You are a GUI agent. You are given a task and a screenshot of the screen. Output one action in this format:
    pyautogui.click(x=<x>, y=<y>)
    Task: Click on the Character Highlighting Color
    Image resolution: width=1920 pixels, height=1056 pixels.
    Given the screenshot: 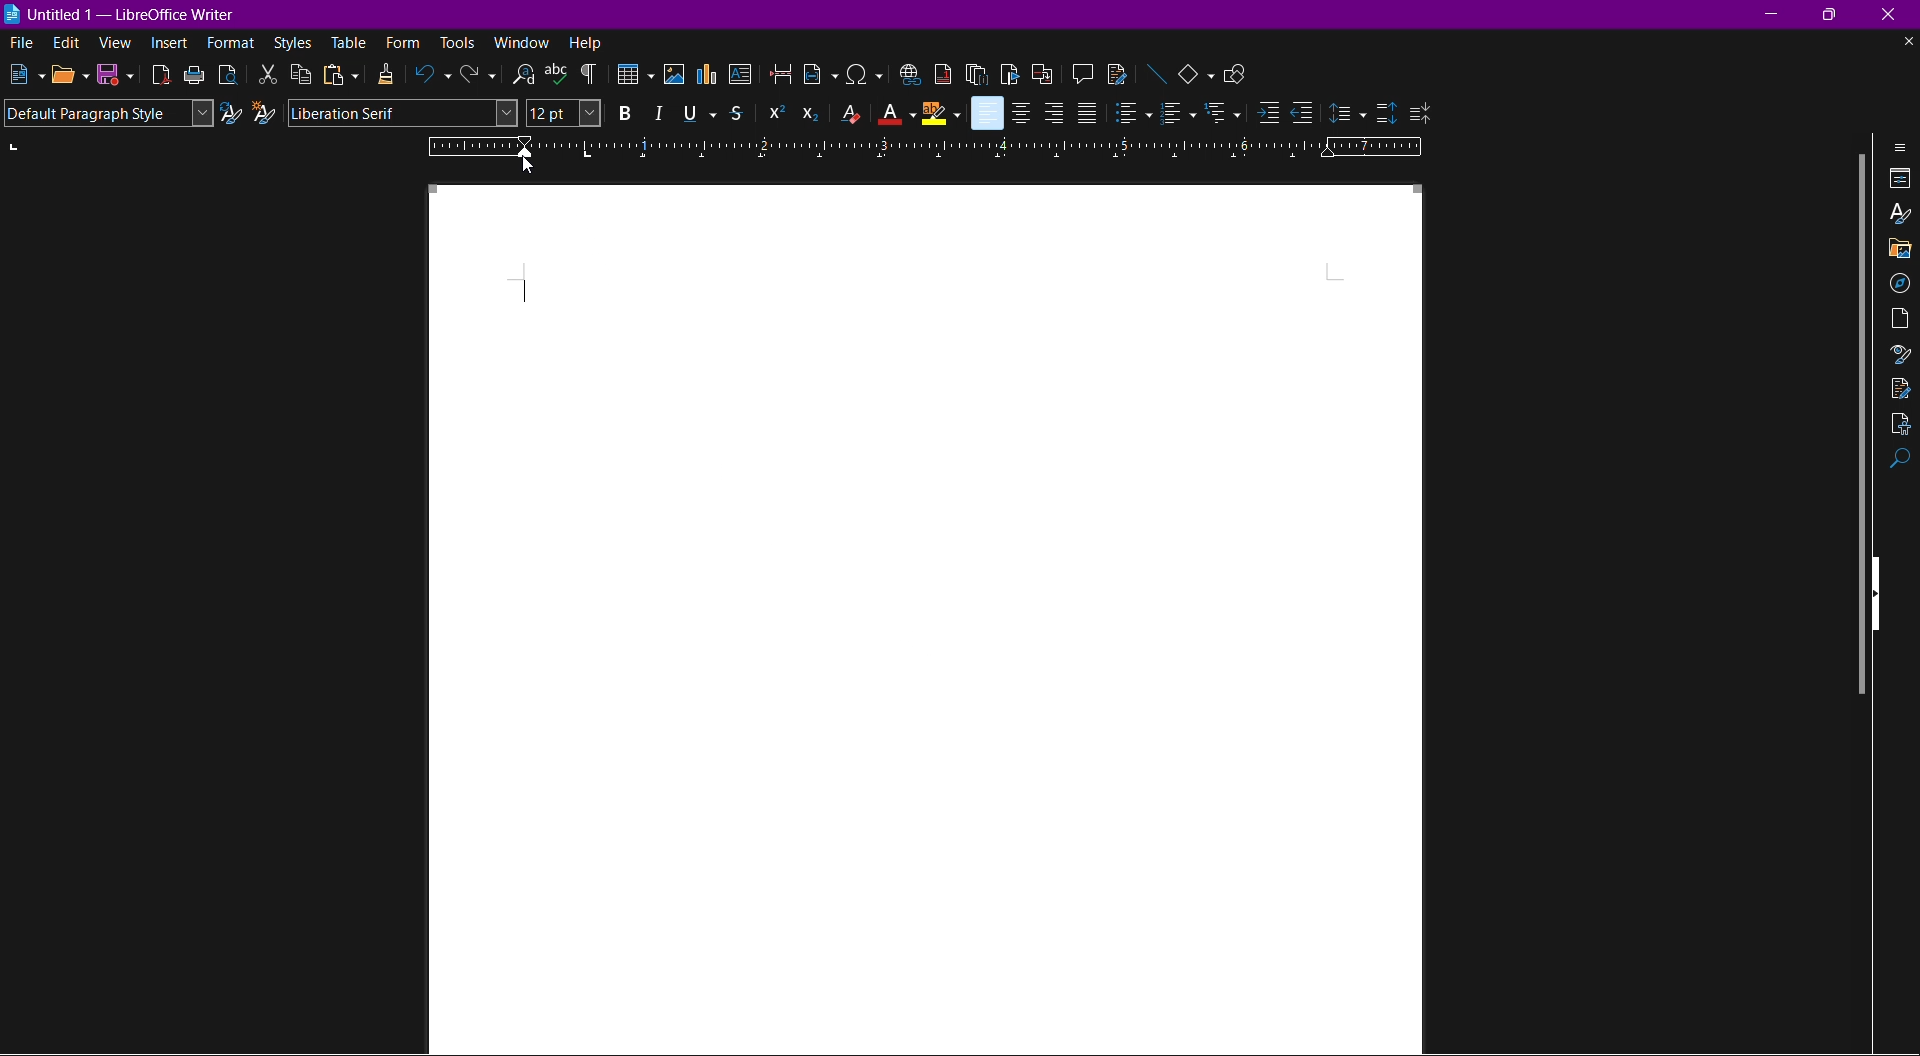 What is the action you would take?
    pyautogui.click(x=941, y=113)
    